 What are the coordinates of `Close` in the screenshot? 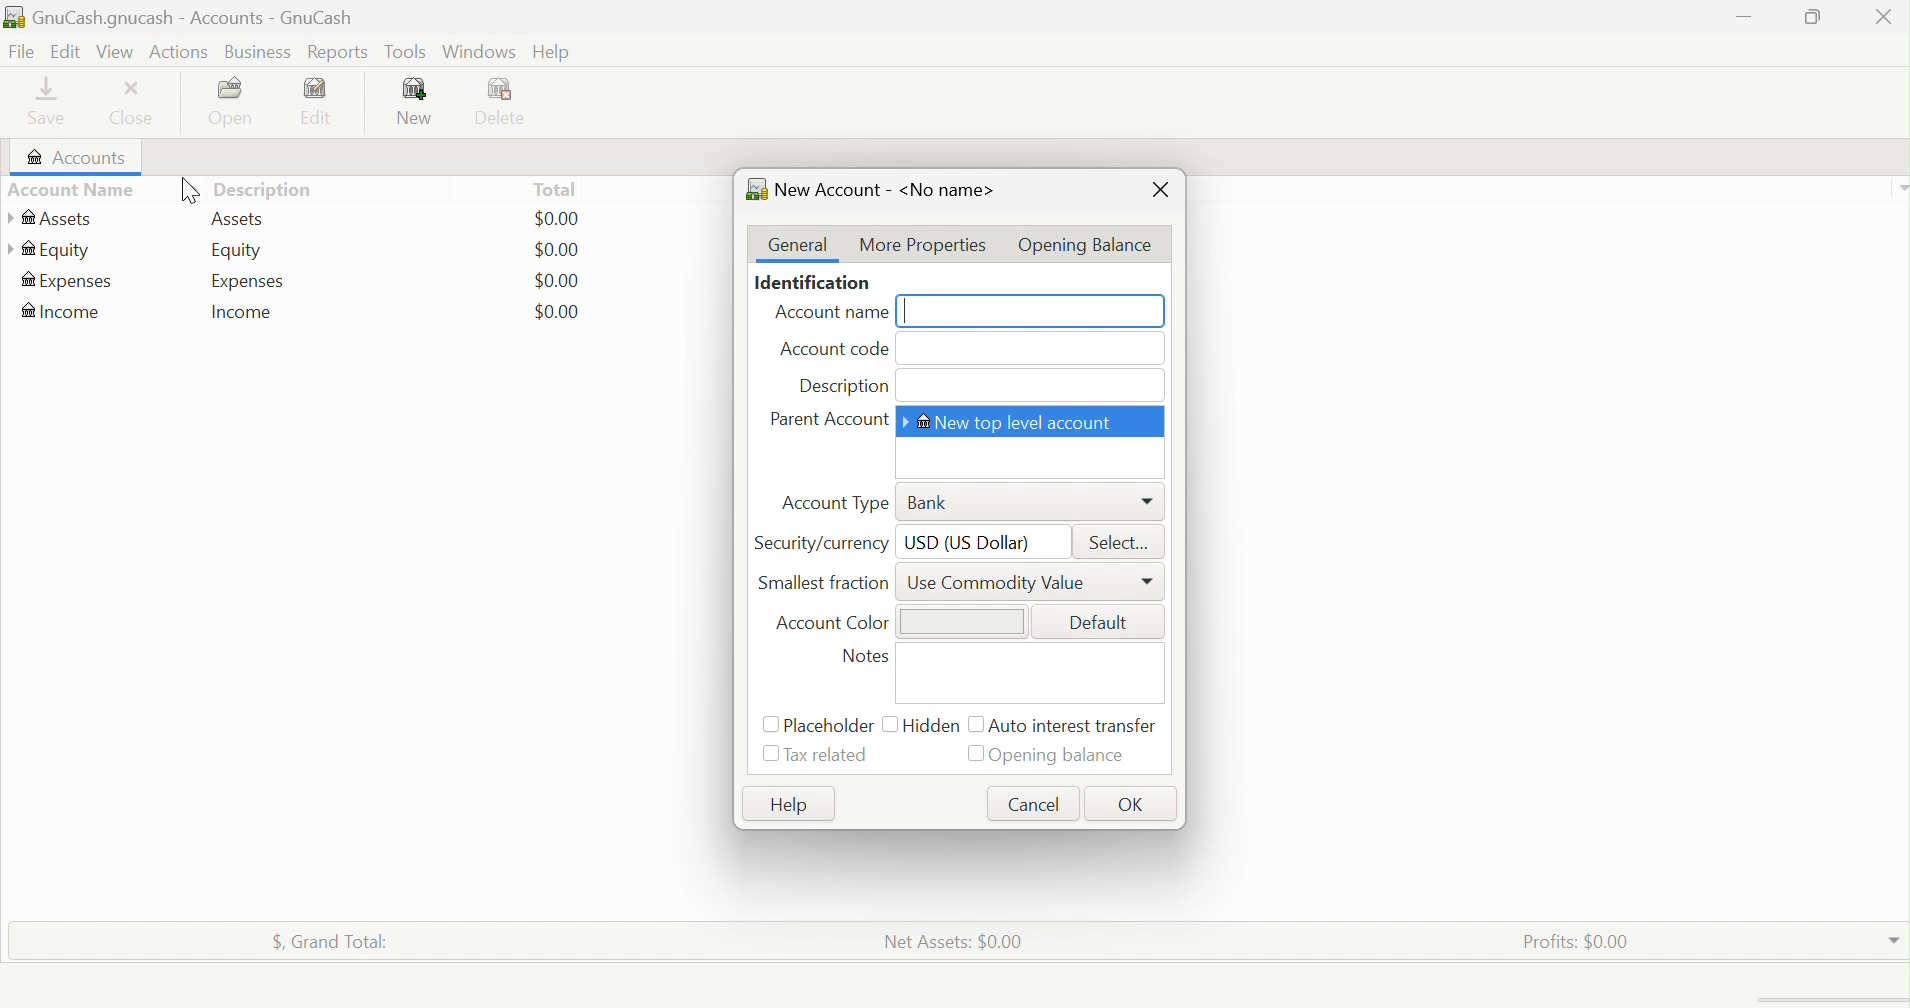 It's located at (1883, 20).